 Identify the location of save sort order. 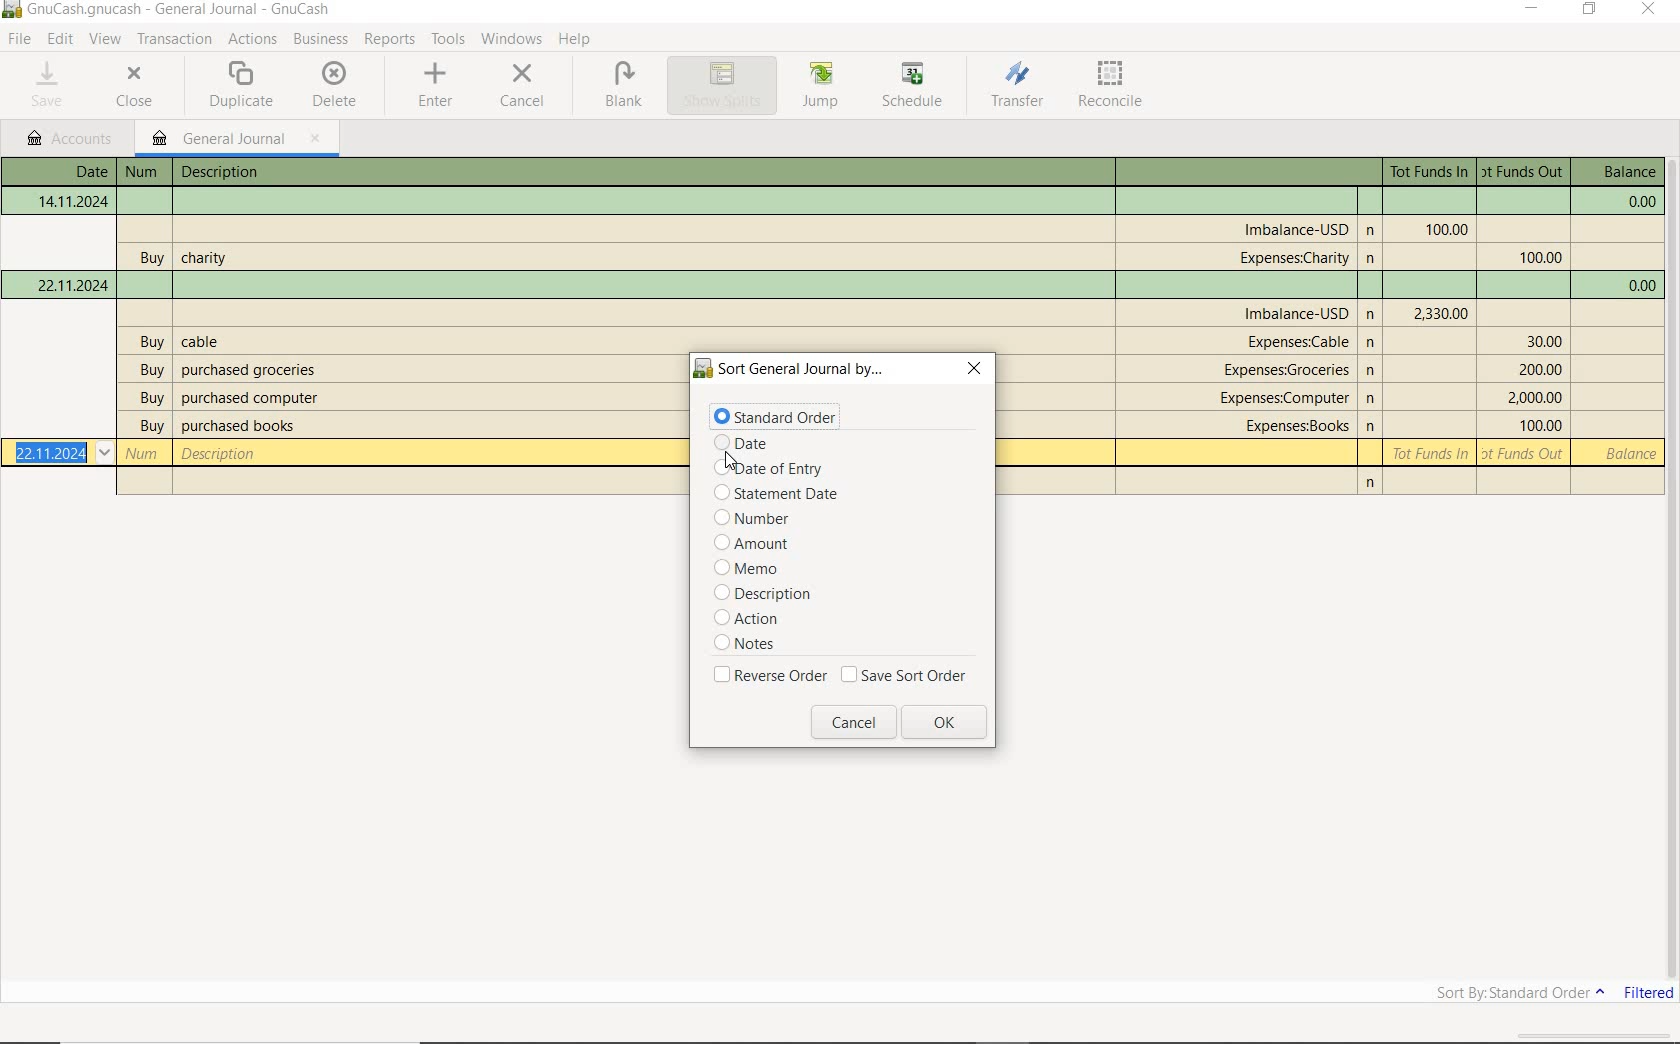
(908, 679).